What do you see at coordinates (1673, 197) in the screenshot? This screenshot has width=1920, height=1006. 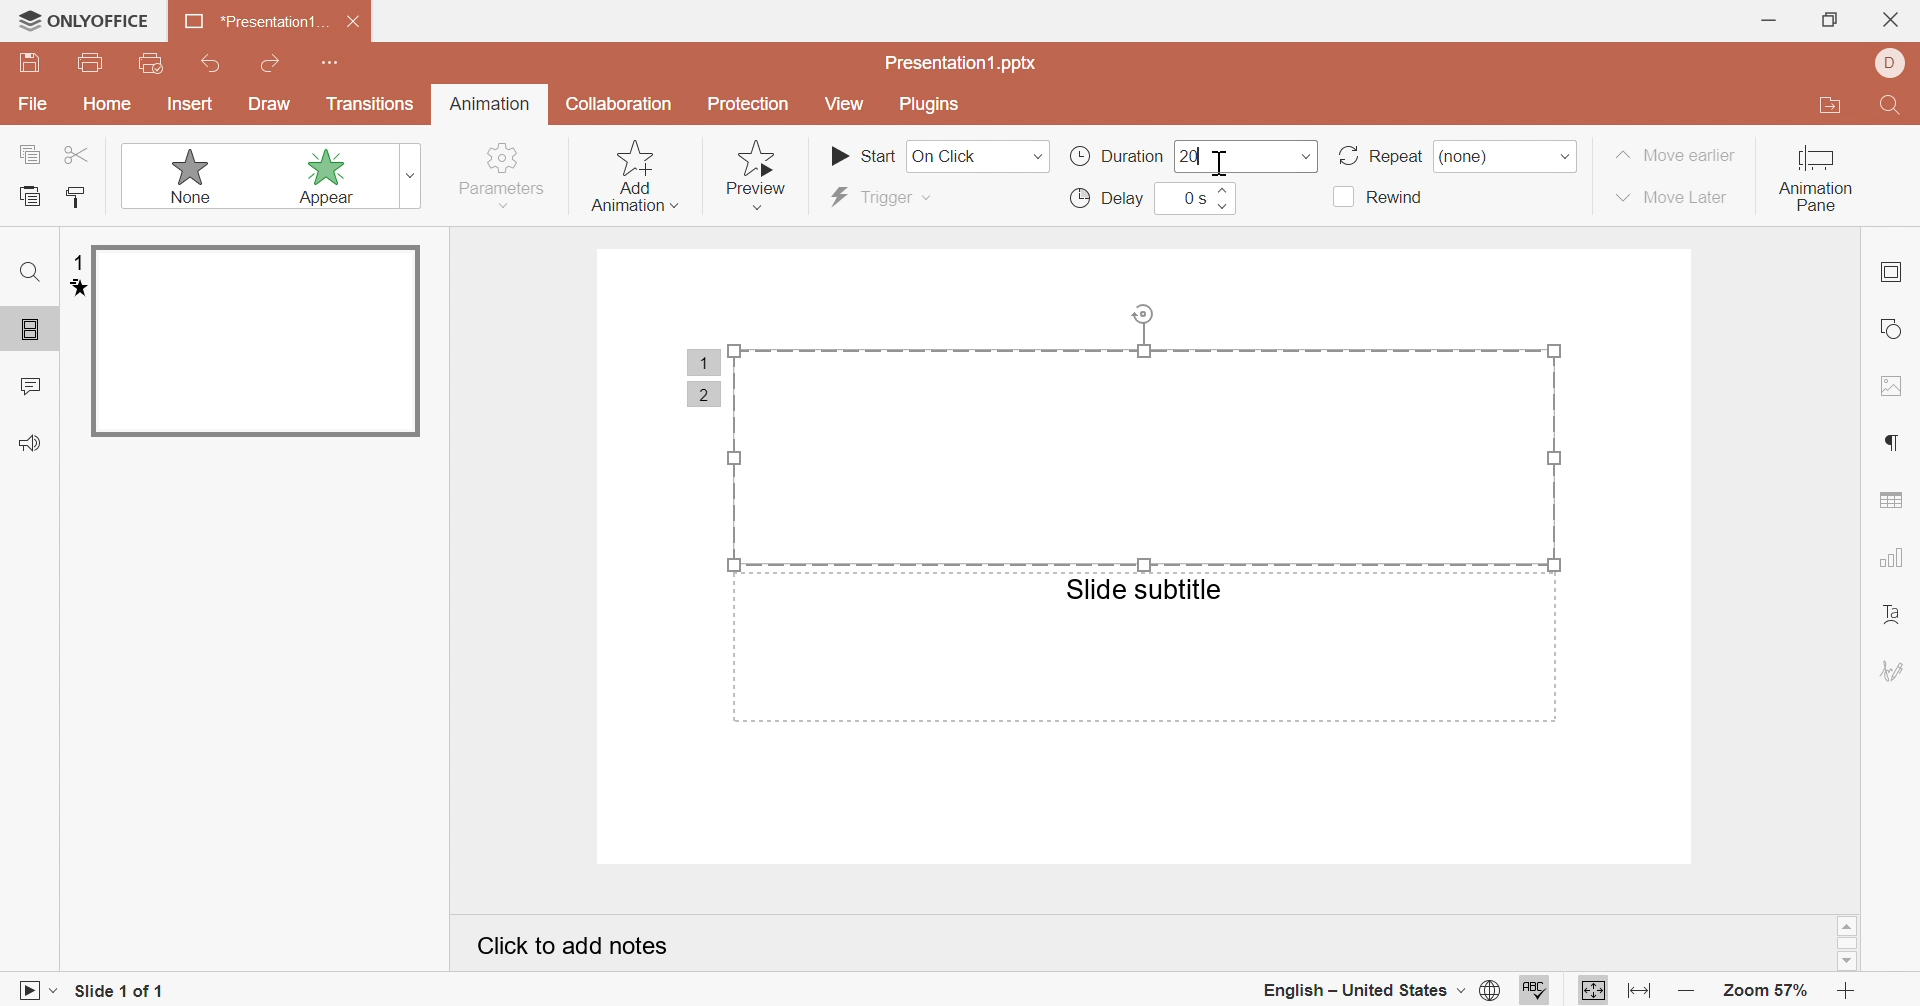 I see `move later` at bounding box center [1673, 197].